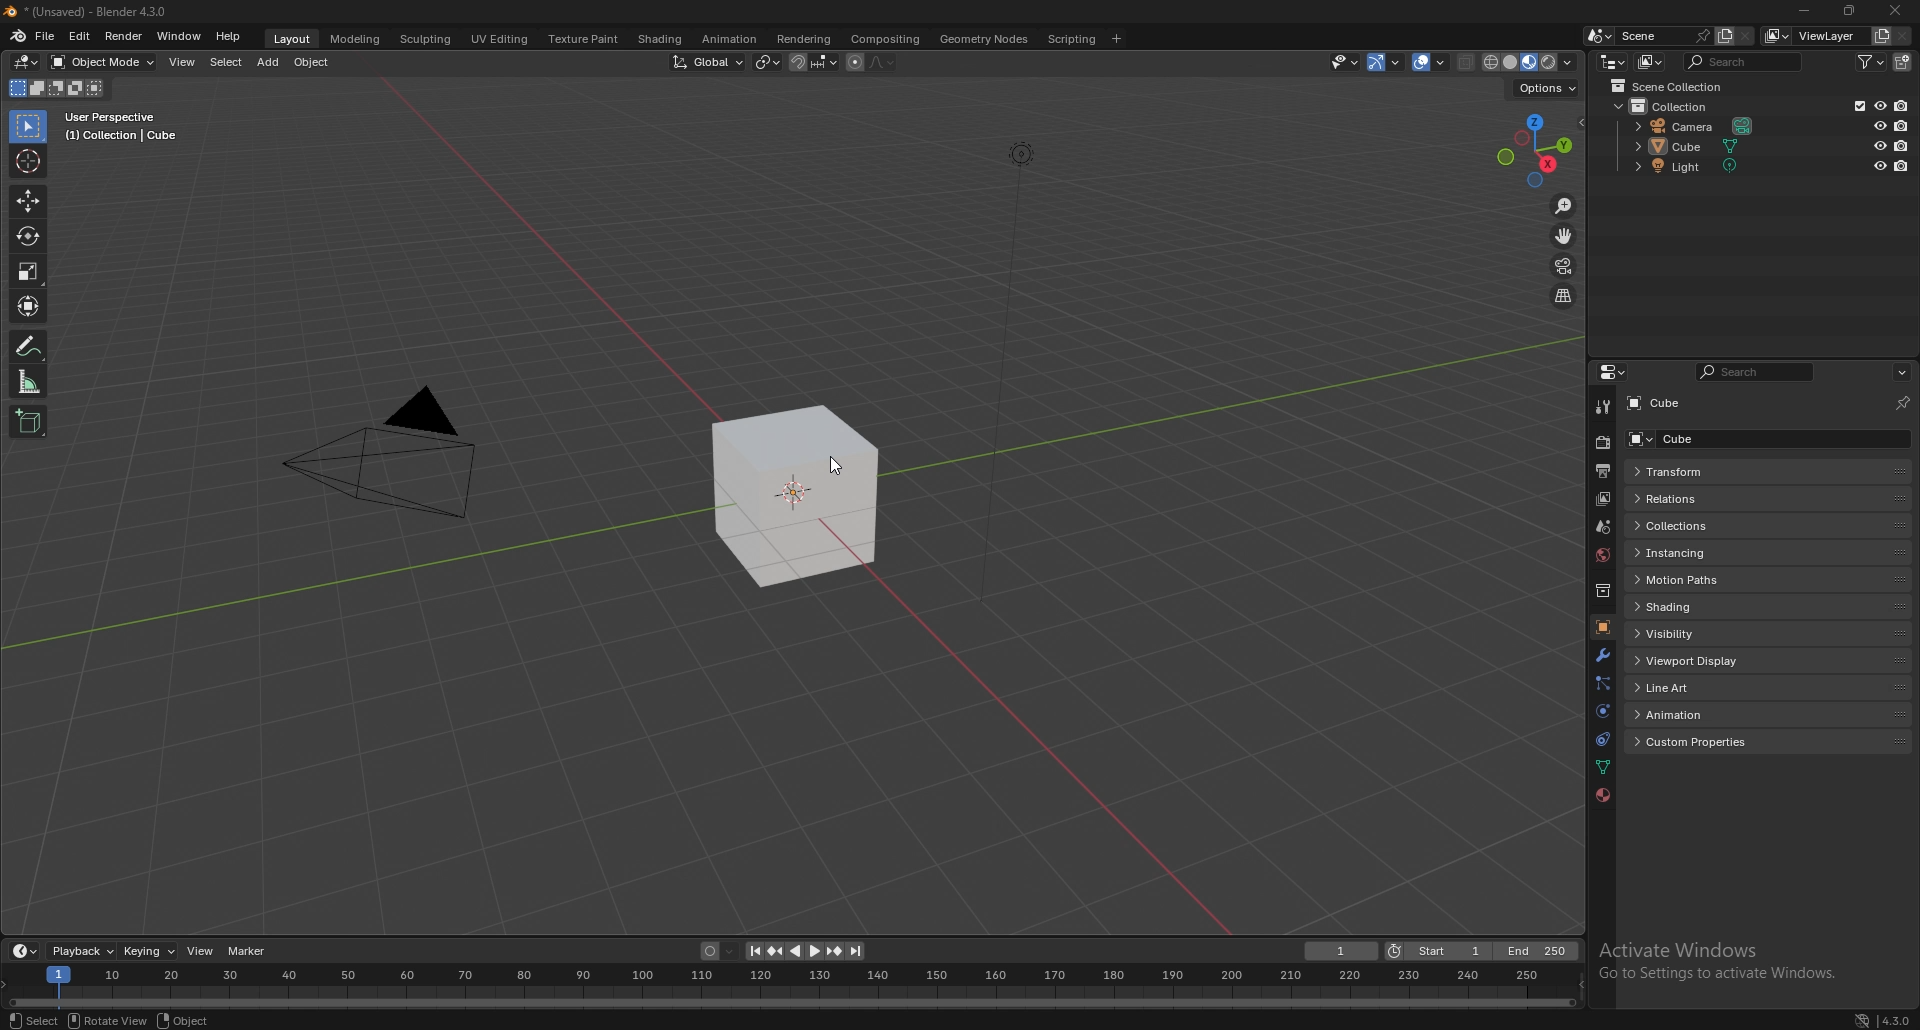 The height and width of the screenshot is (1030, 1920). I want to click on play animation, so click(804, 950).